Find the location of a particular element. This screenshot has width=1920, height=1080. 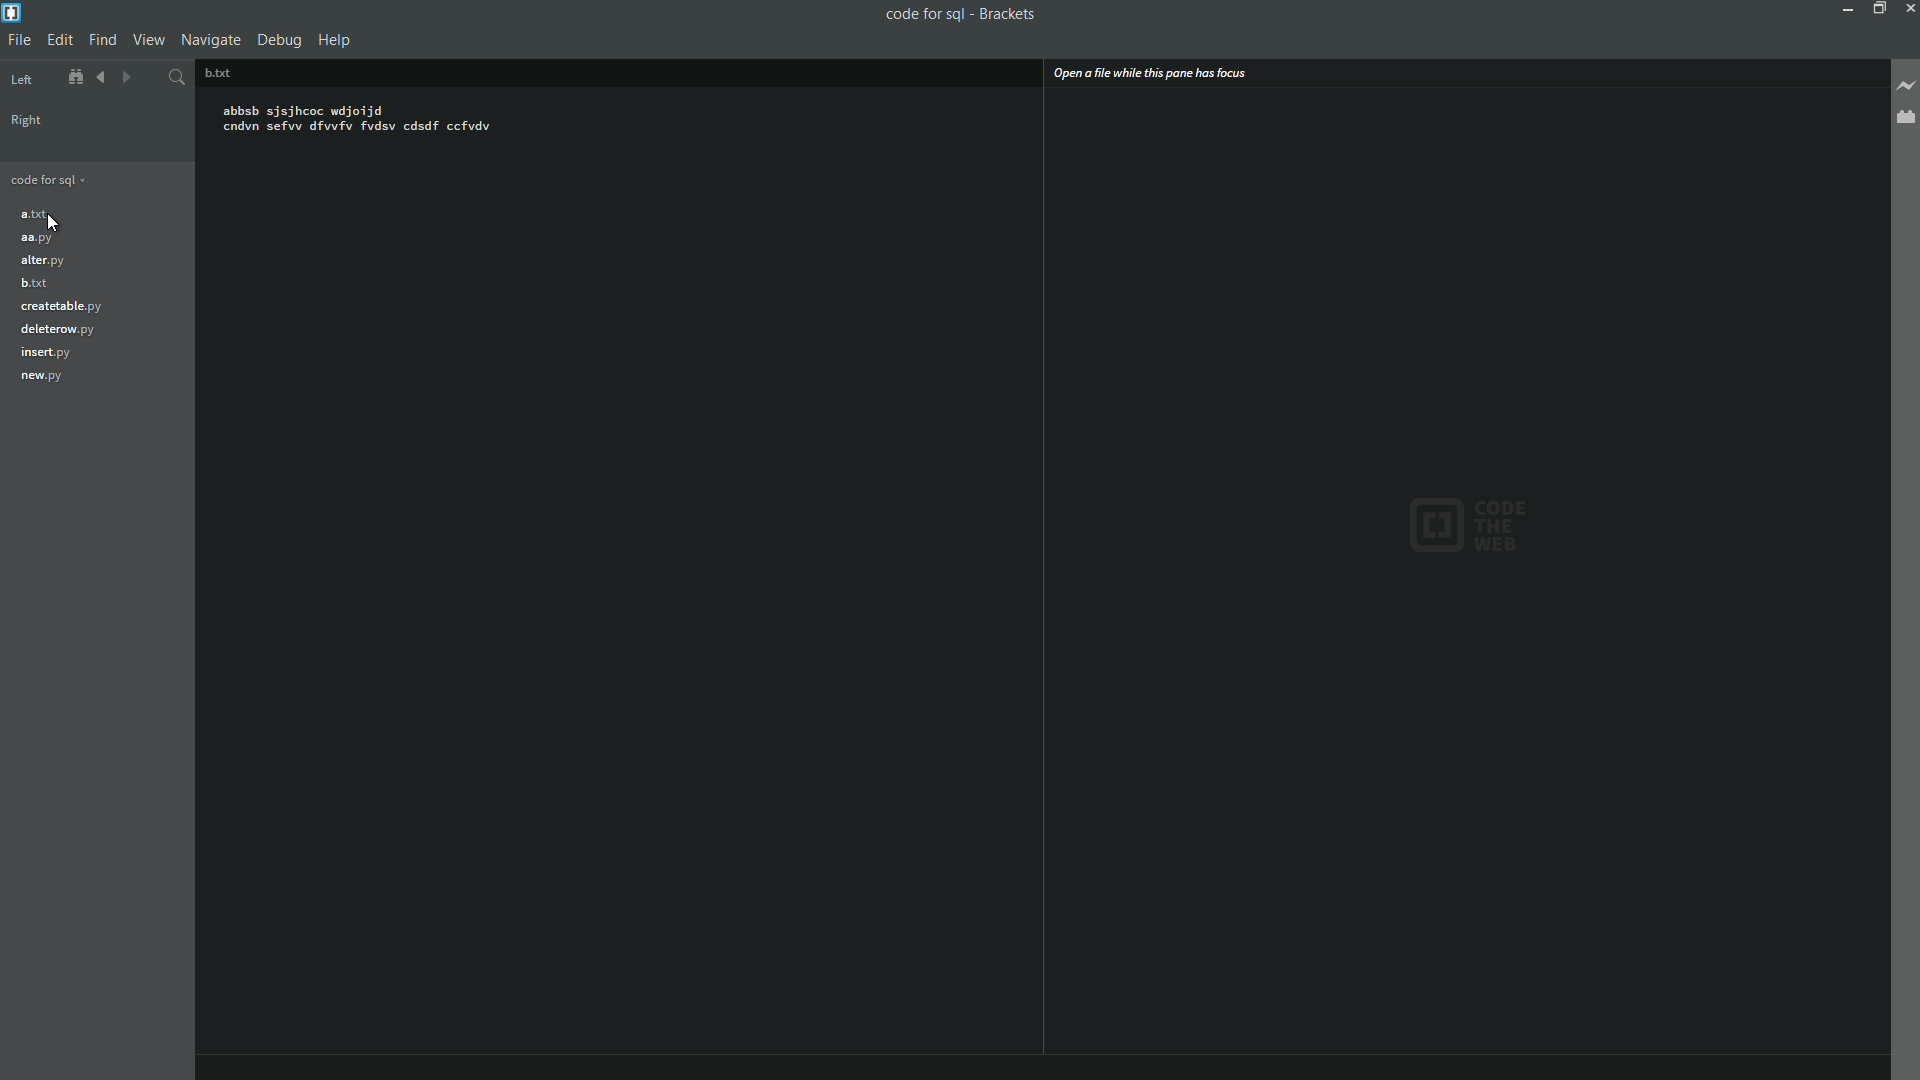

a.txt is located at coordinates (34, 214).